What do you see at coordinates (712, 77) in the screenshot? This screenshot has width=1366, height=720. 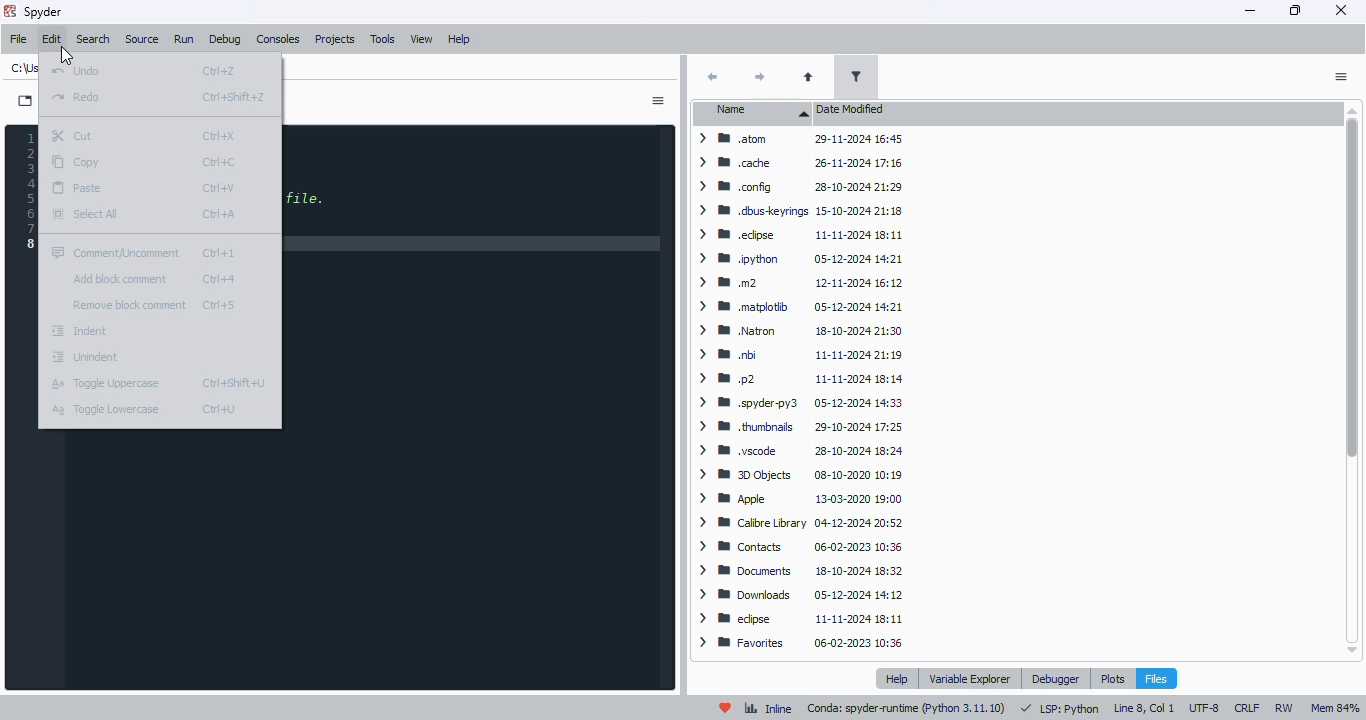 I see `back` at bounding box center [712, 77].